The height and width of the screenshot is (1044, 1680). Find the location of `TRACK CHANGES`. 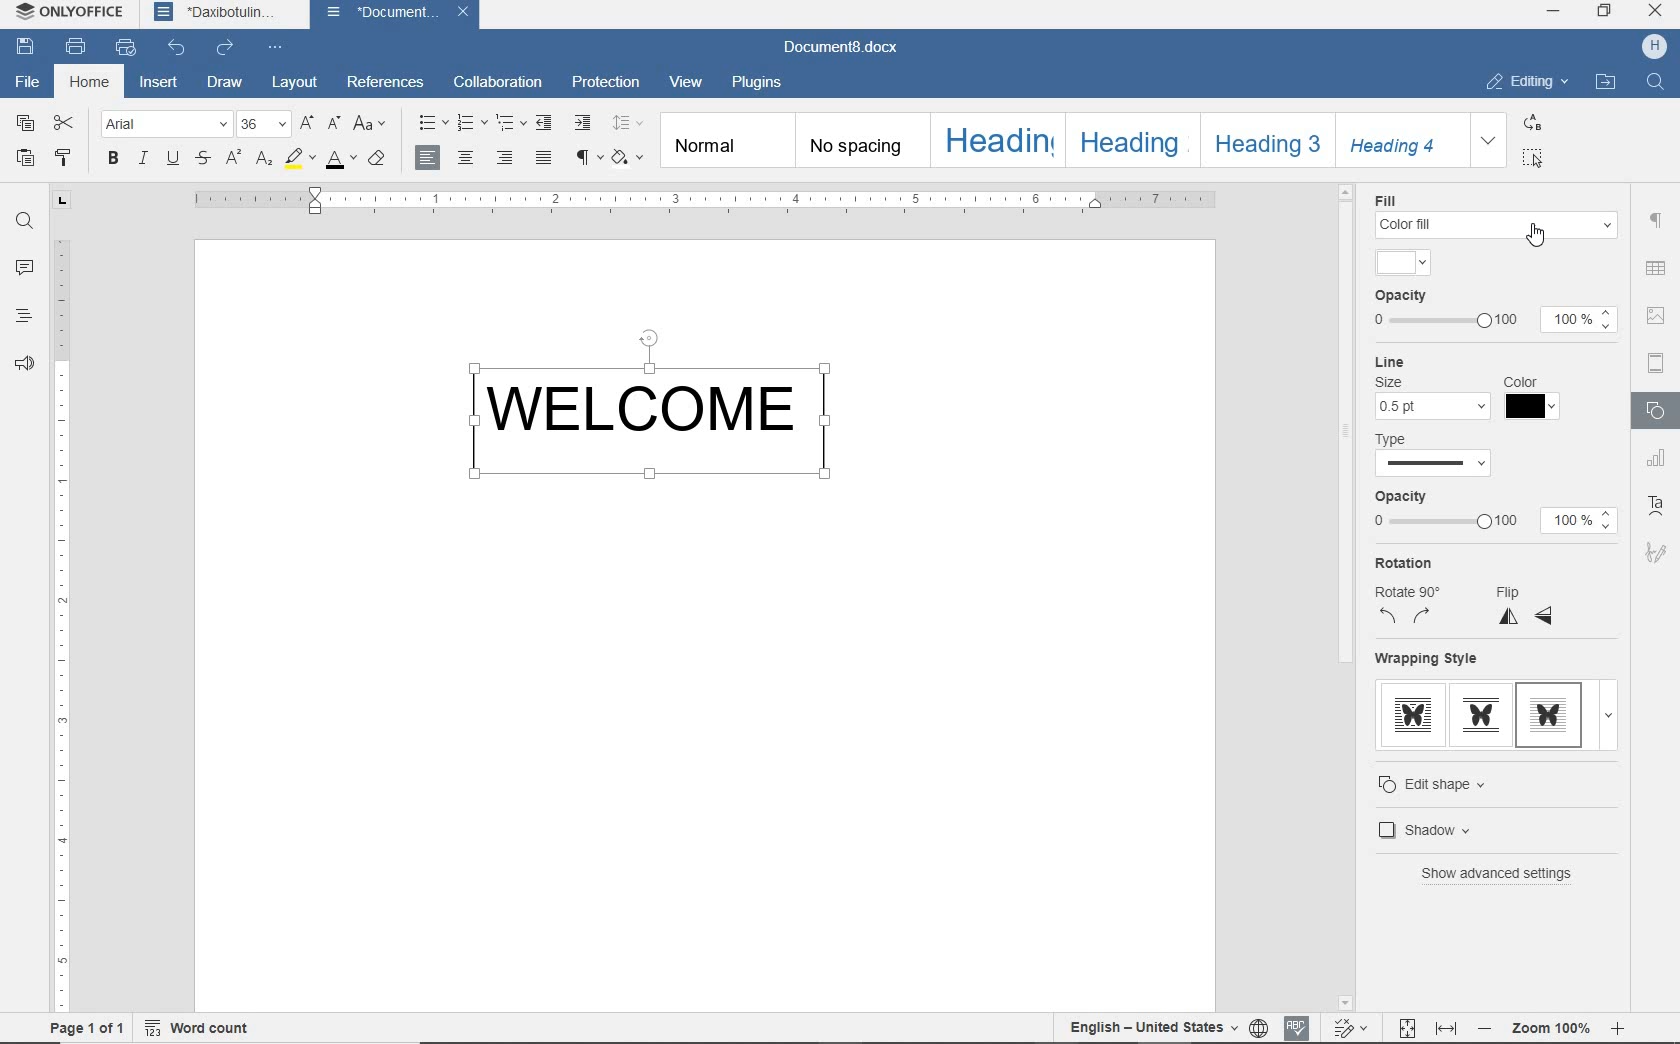

TRACK CHANGES is located at coordinates (1354, 1027).